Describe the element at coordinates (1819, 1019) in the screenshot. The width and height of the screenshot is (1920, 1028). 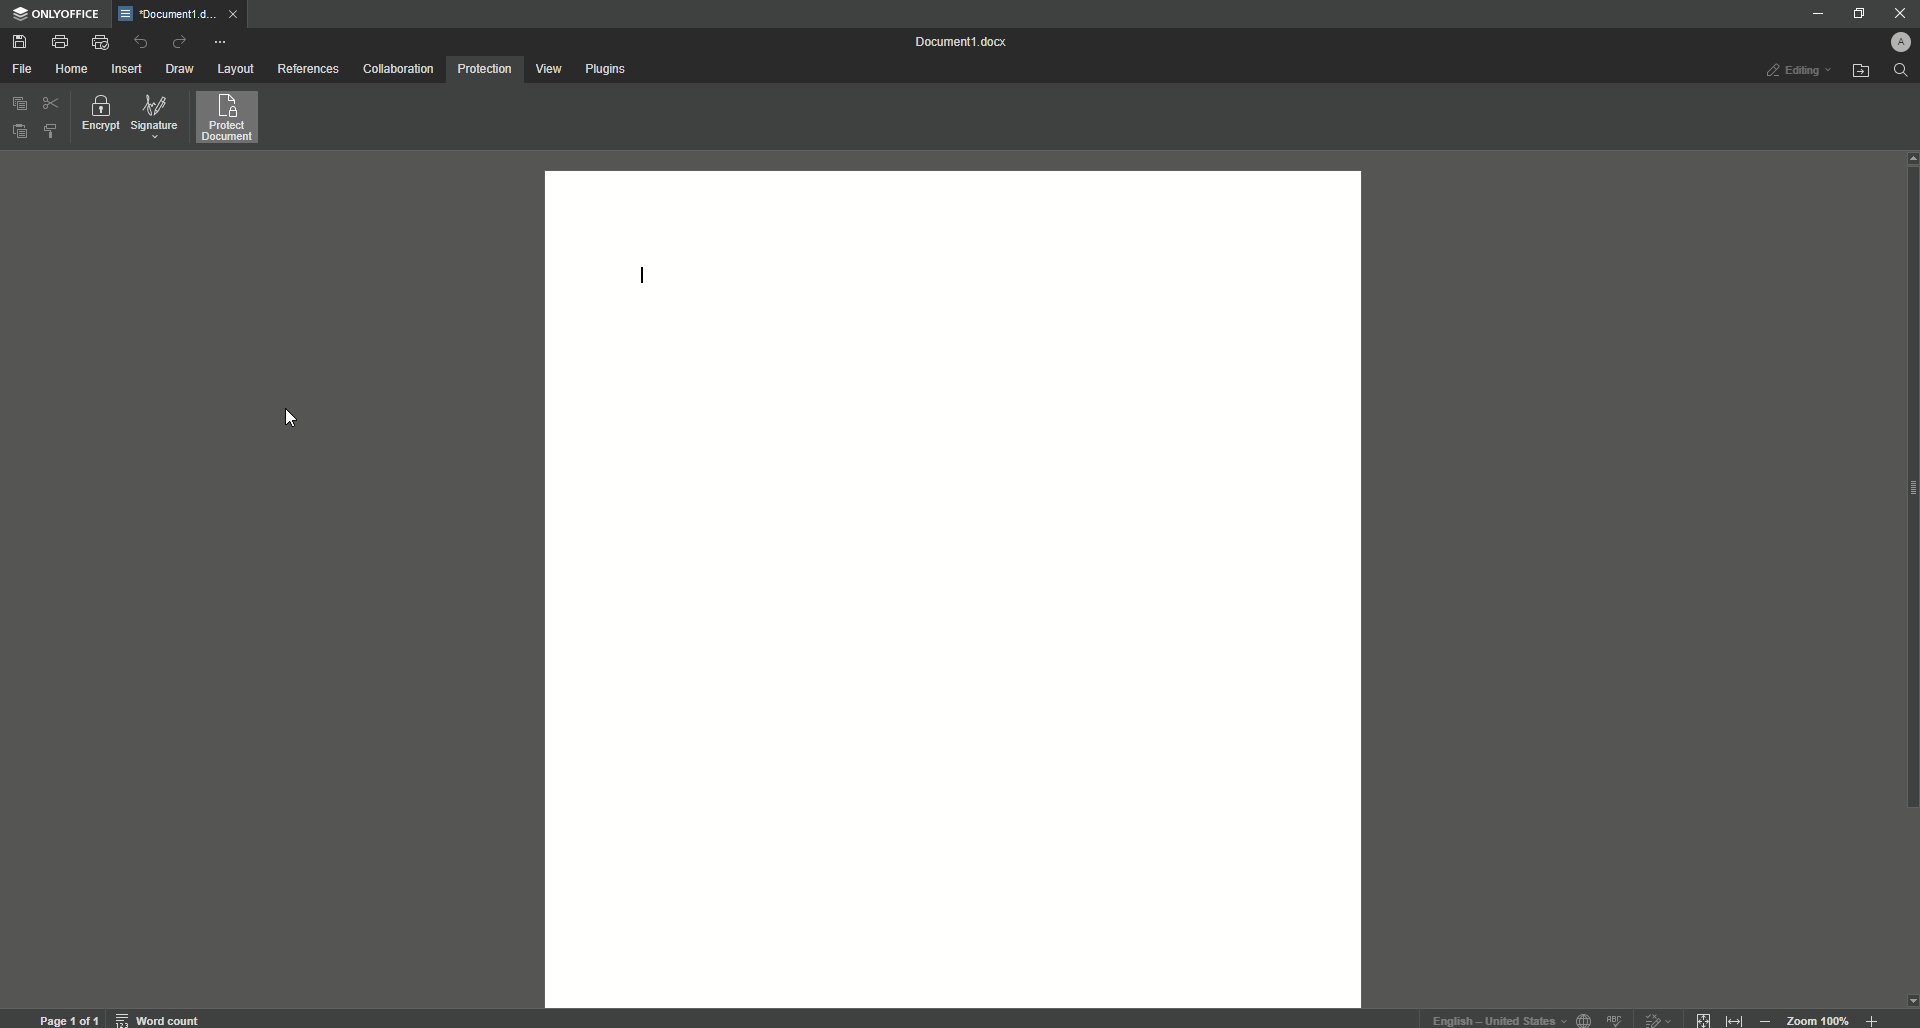
I see `zoom` at that location.